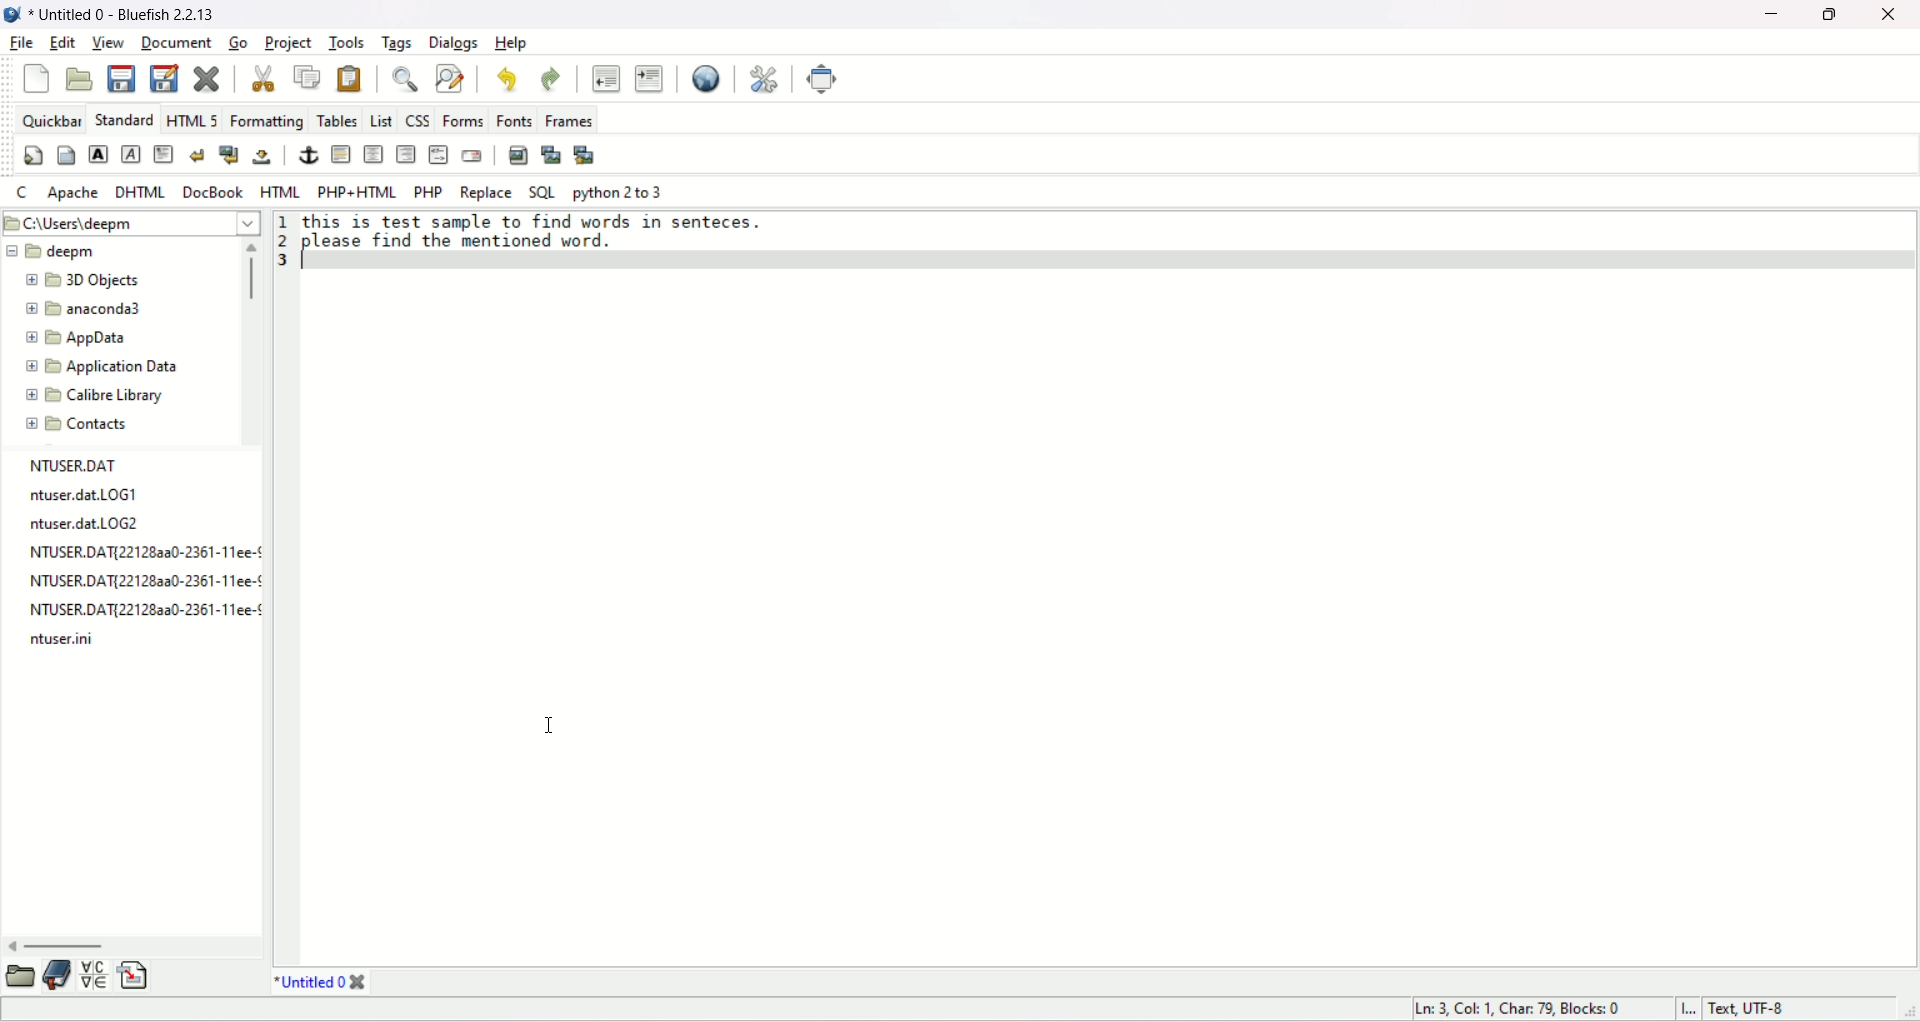  What do you see at coordinates (487, 192) in the screenshot?
I see `replace` at bounding box center [487, 192].